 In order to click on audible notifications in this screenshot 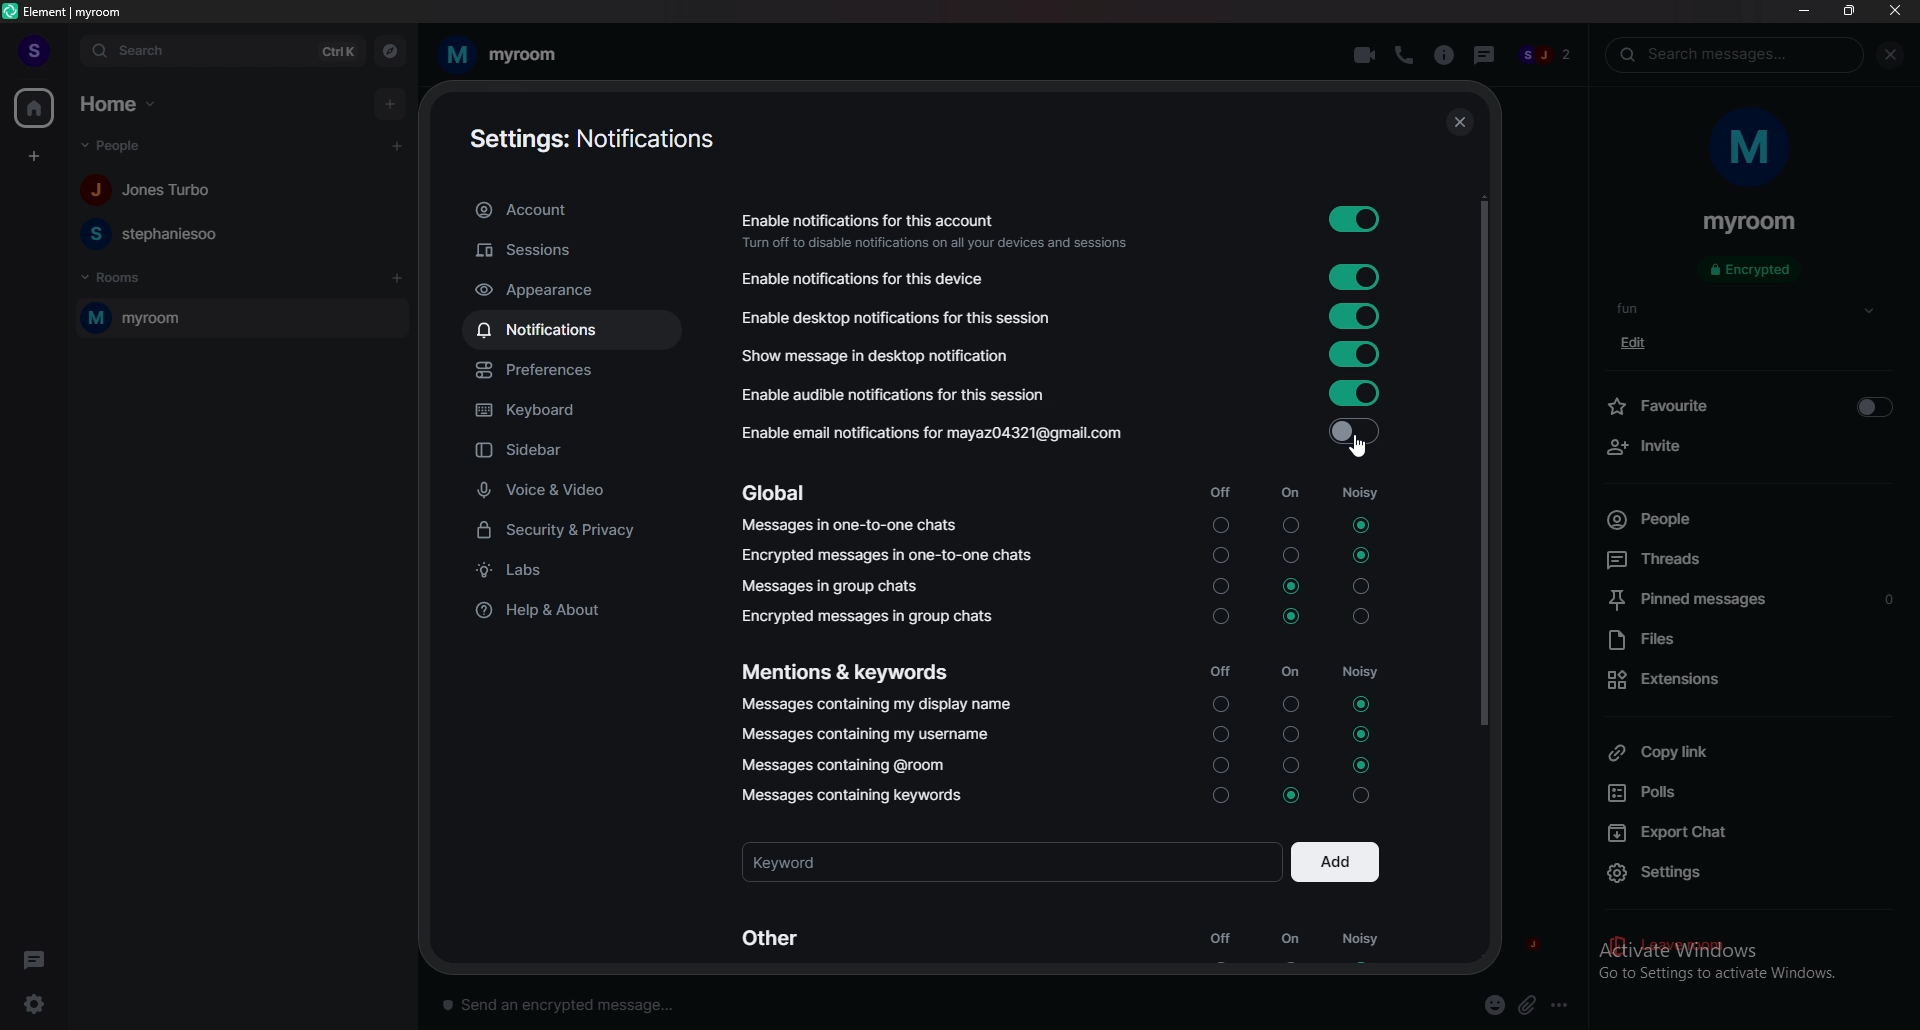, I will do `click(1063, 394)`.